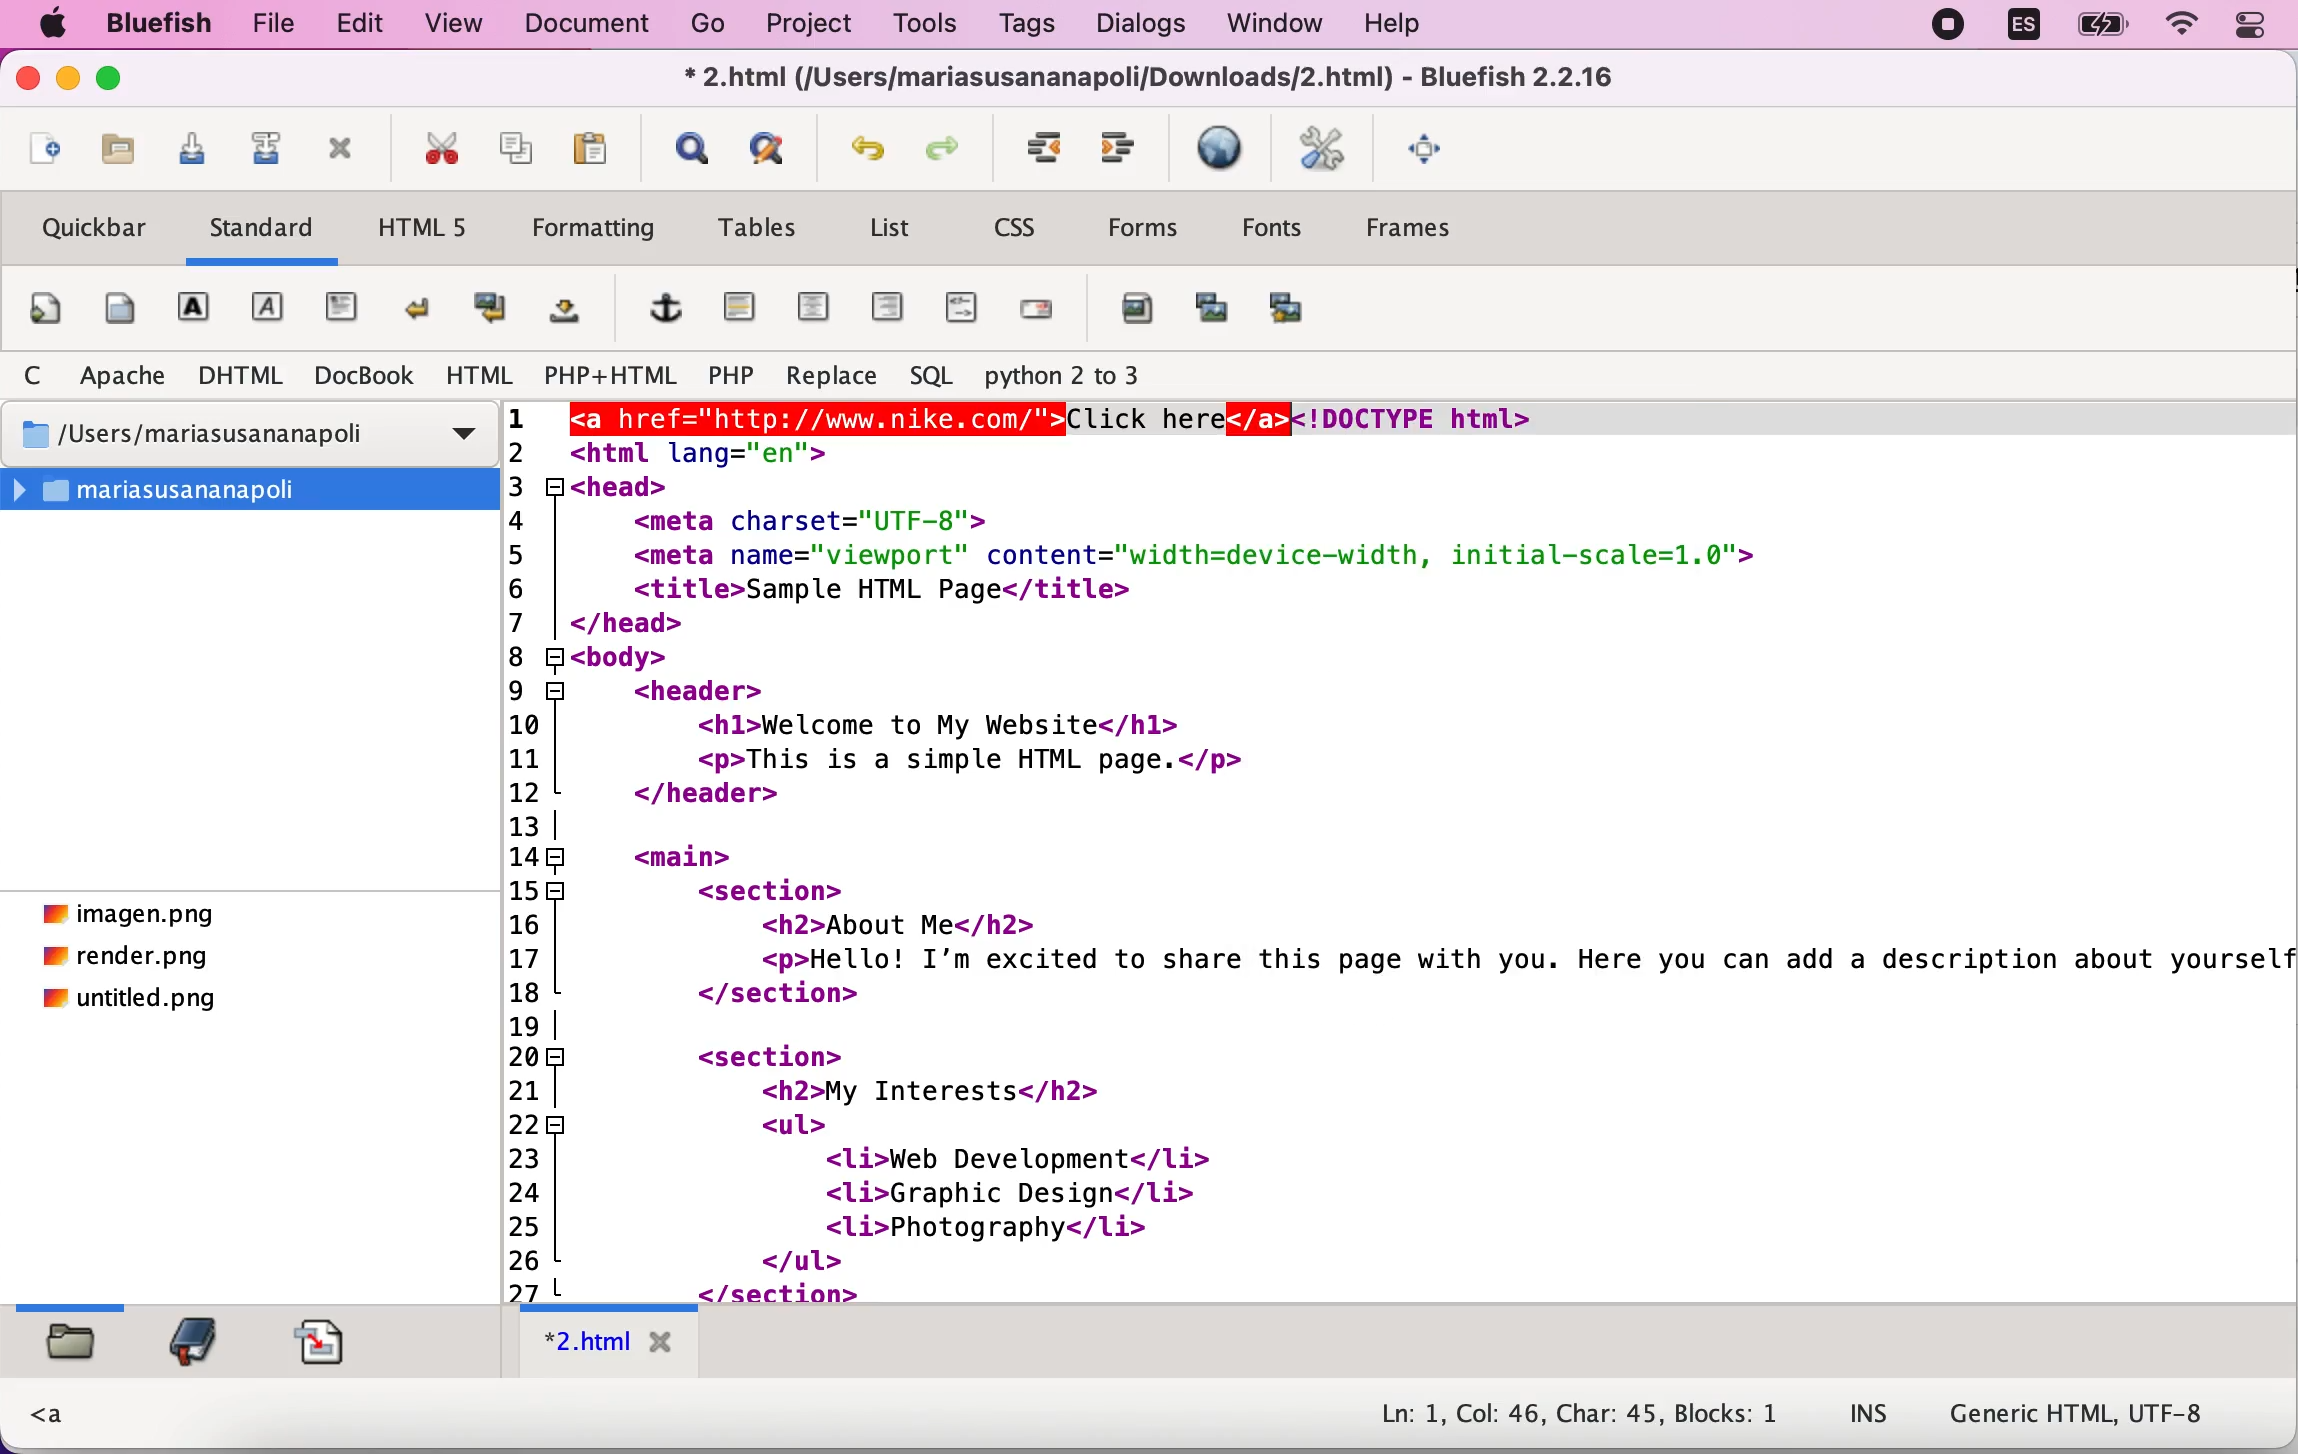 The width and height of the screenshot is (2298, 1454). I want to click on <a, so click(49, 1415).